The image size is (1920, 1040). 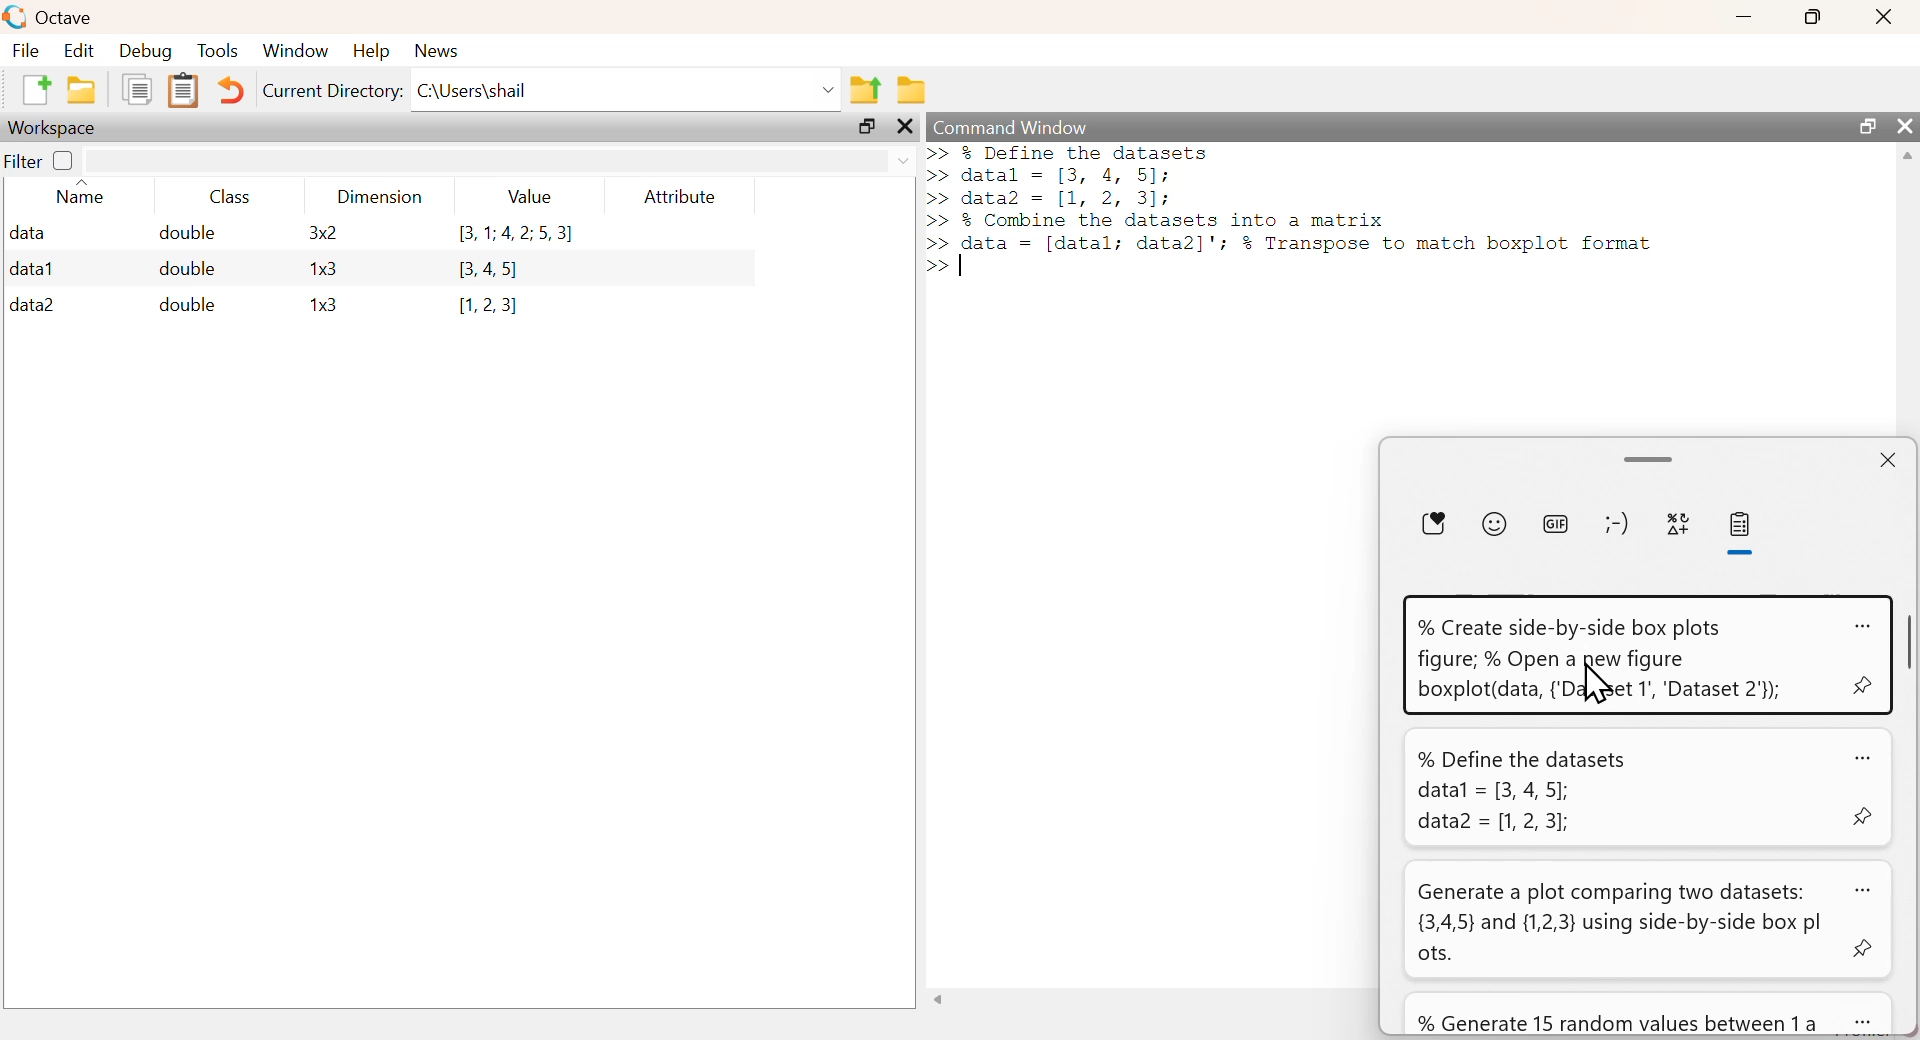 What do you see at coordinates (1884, 17) in the screenshot?
I see `close` at bounding box center [1884, 17].